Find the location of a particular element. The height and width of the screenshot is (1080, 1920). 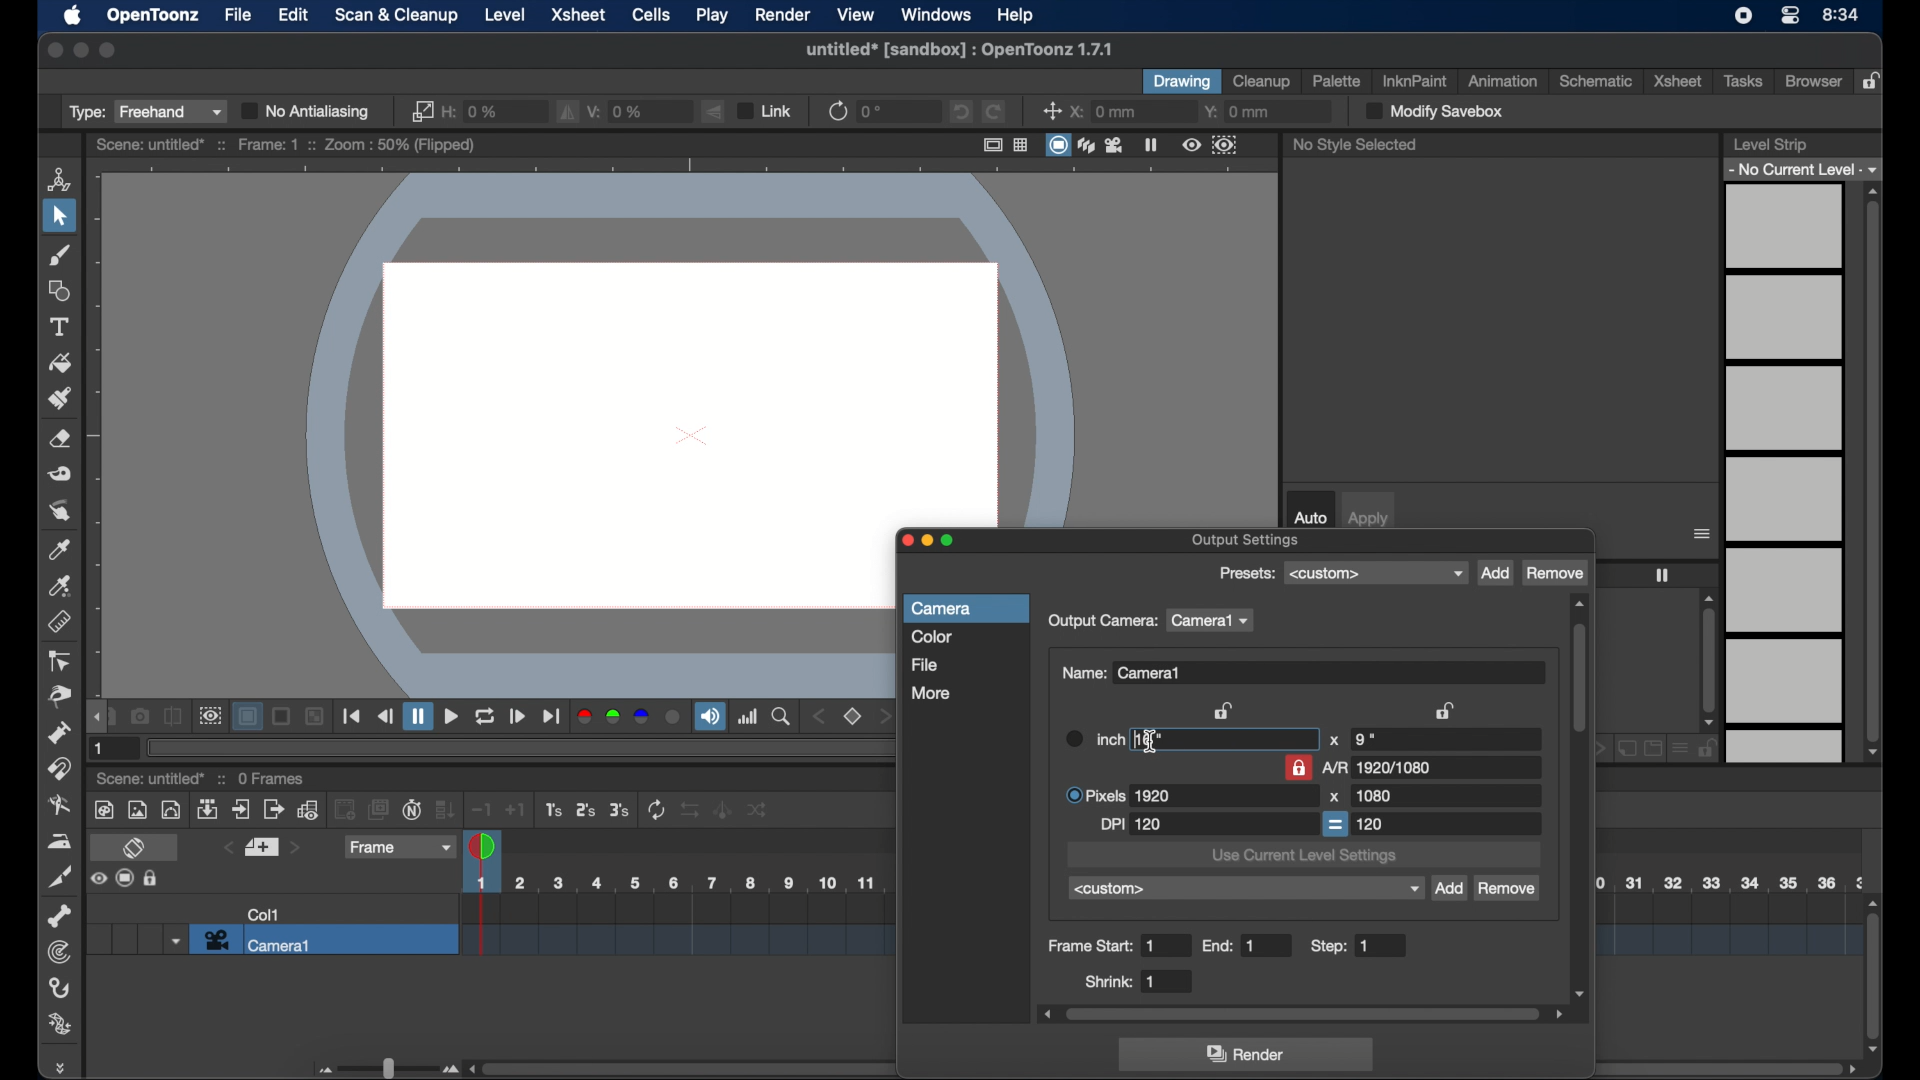

view modes is located at coordinates (1086, 145).